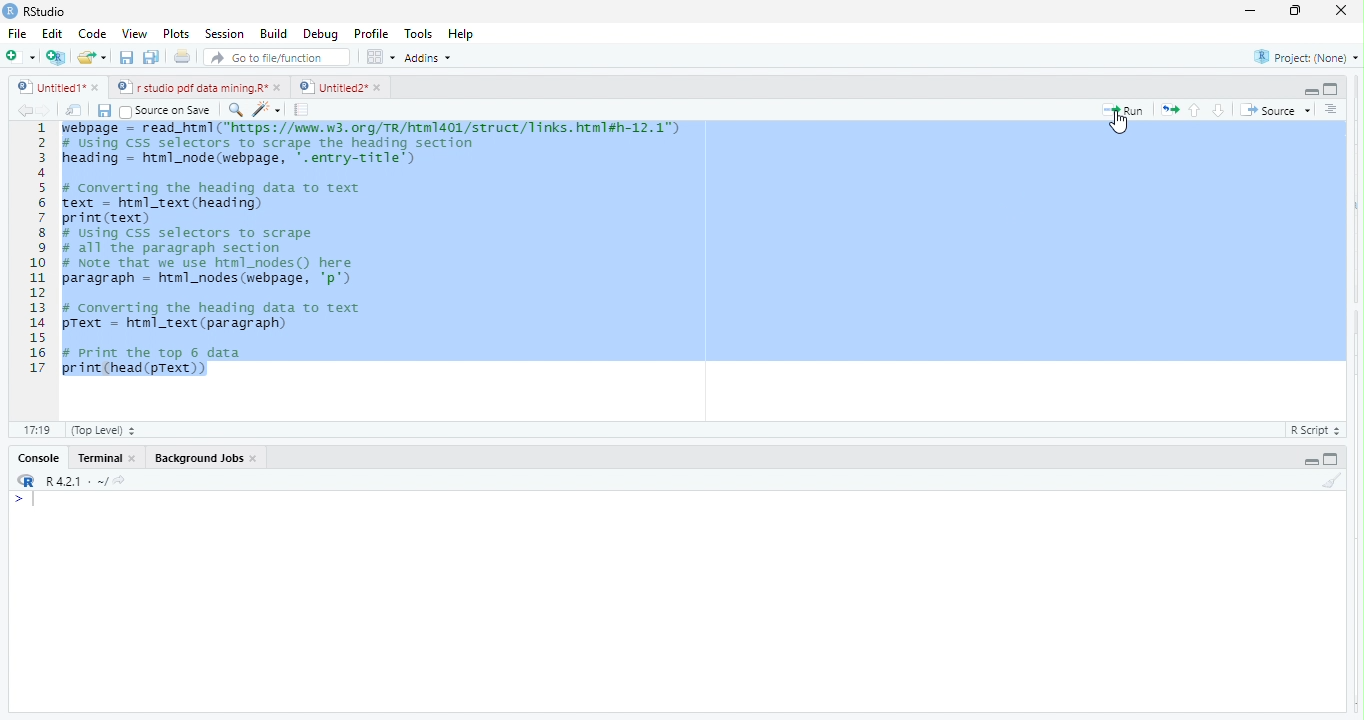 Image resolution: width=1364 pixels, height=720 pixels. Describe the element at coordinates (1307, 60) in the screenshot. I see ` project: (None)` at that location.